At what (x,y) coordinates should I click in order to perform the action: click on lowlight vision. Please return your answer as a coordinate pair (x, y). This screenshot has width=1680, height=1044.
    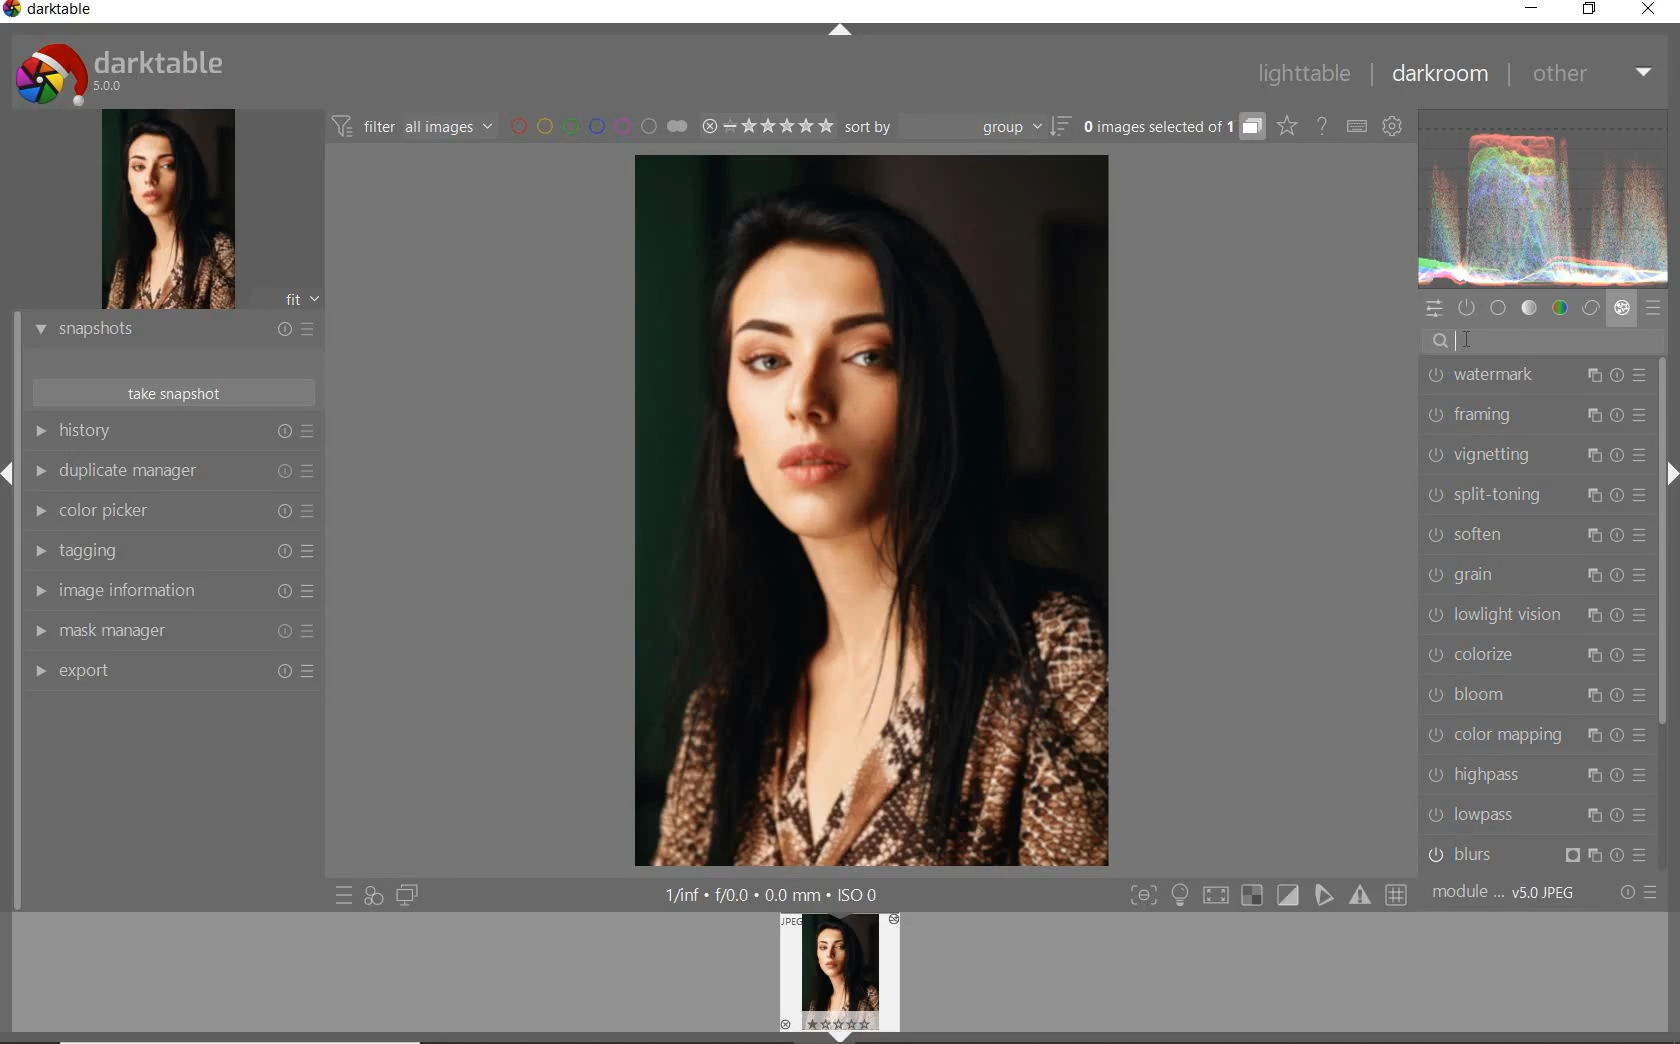
    Looking at the image, I should click on (1533, 614).